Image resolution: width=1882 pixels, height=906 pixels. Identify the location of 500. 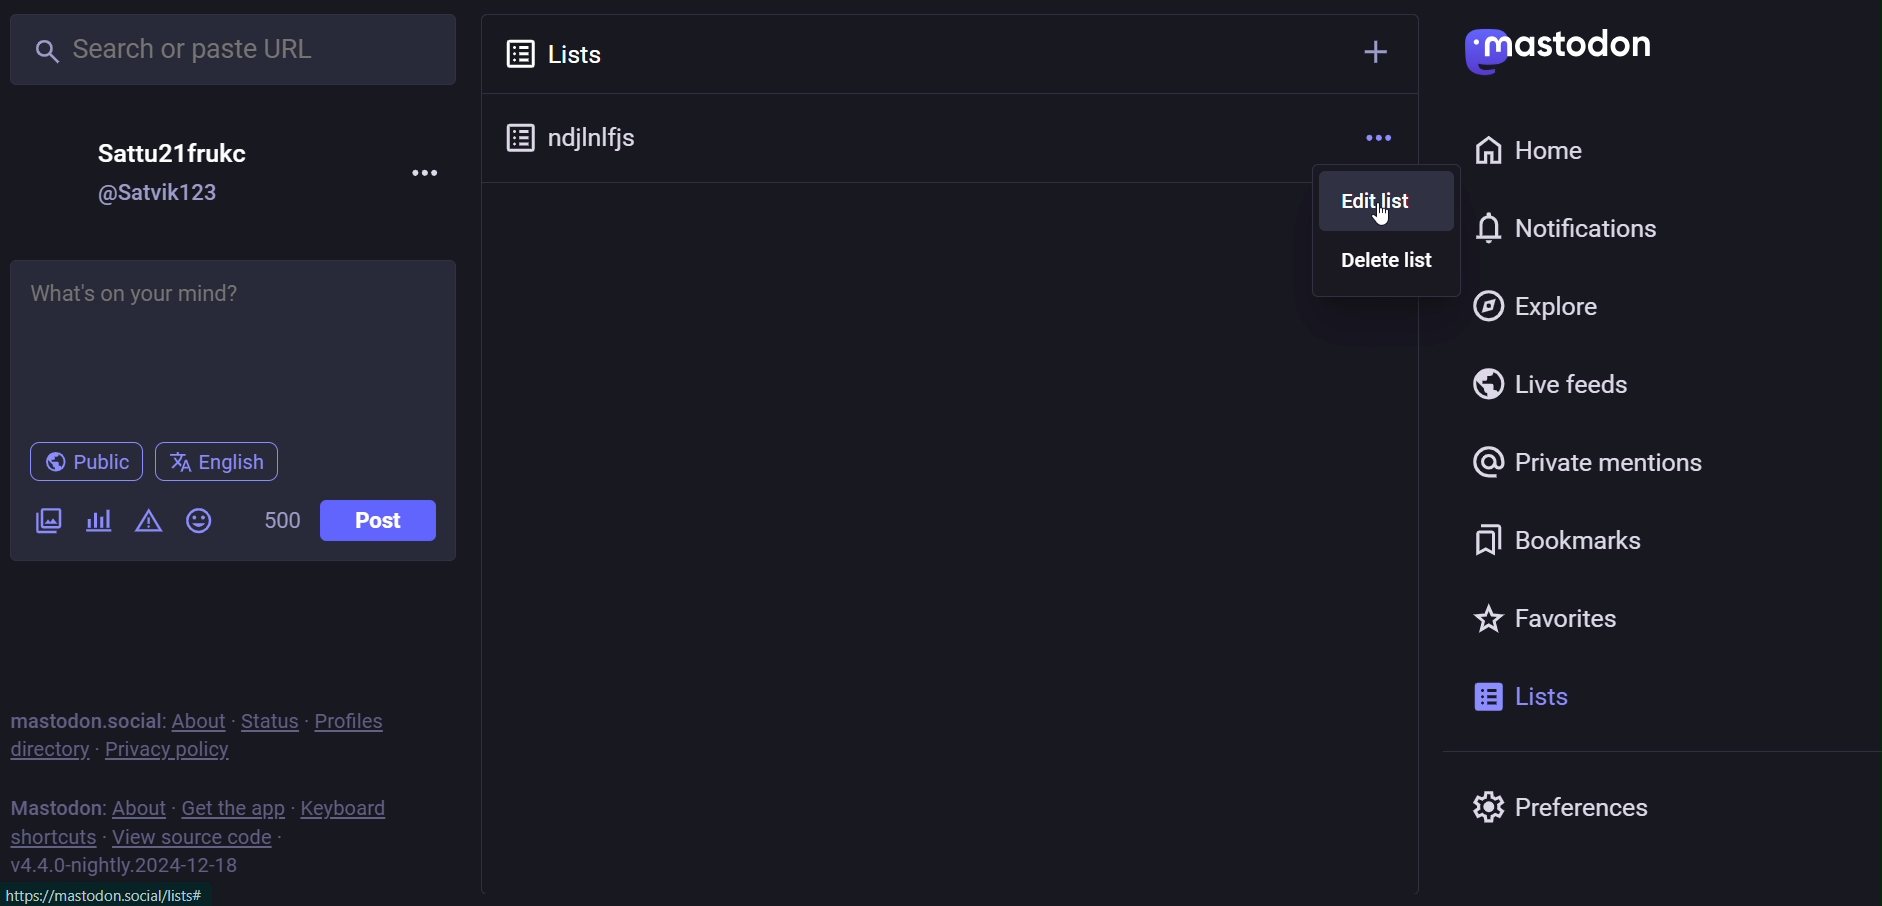
(282, 521).